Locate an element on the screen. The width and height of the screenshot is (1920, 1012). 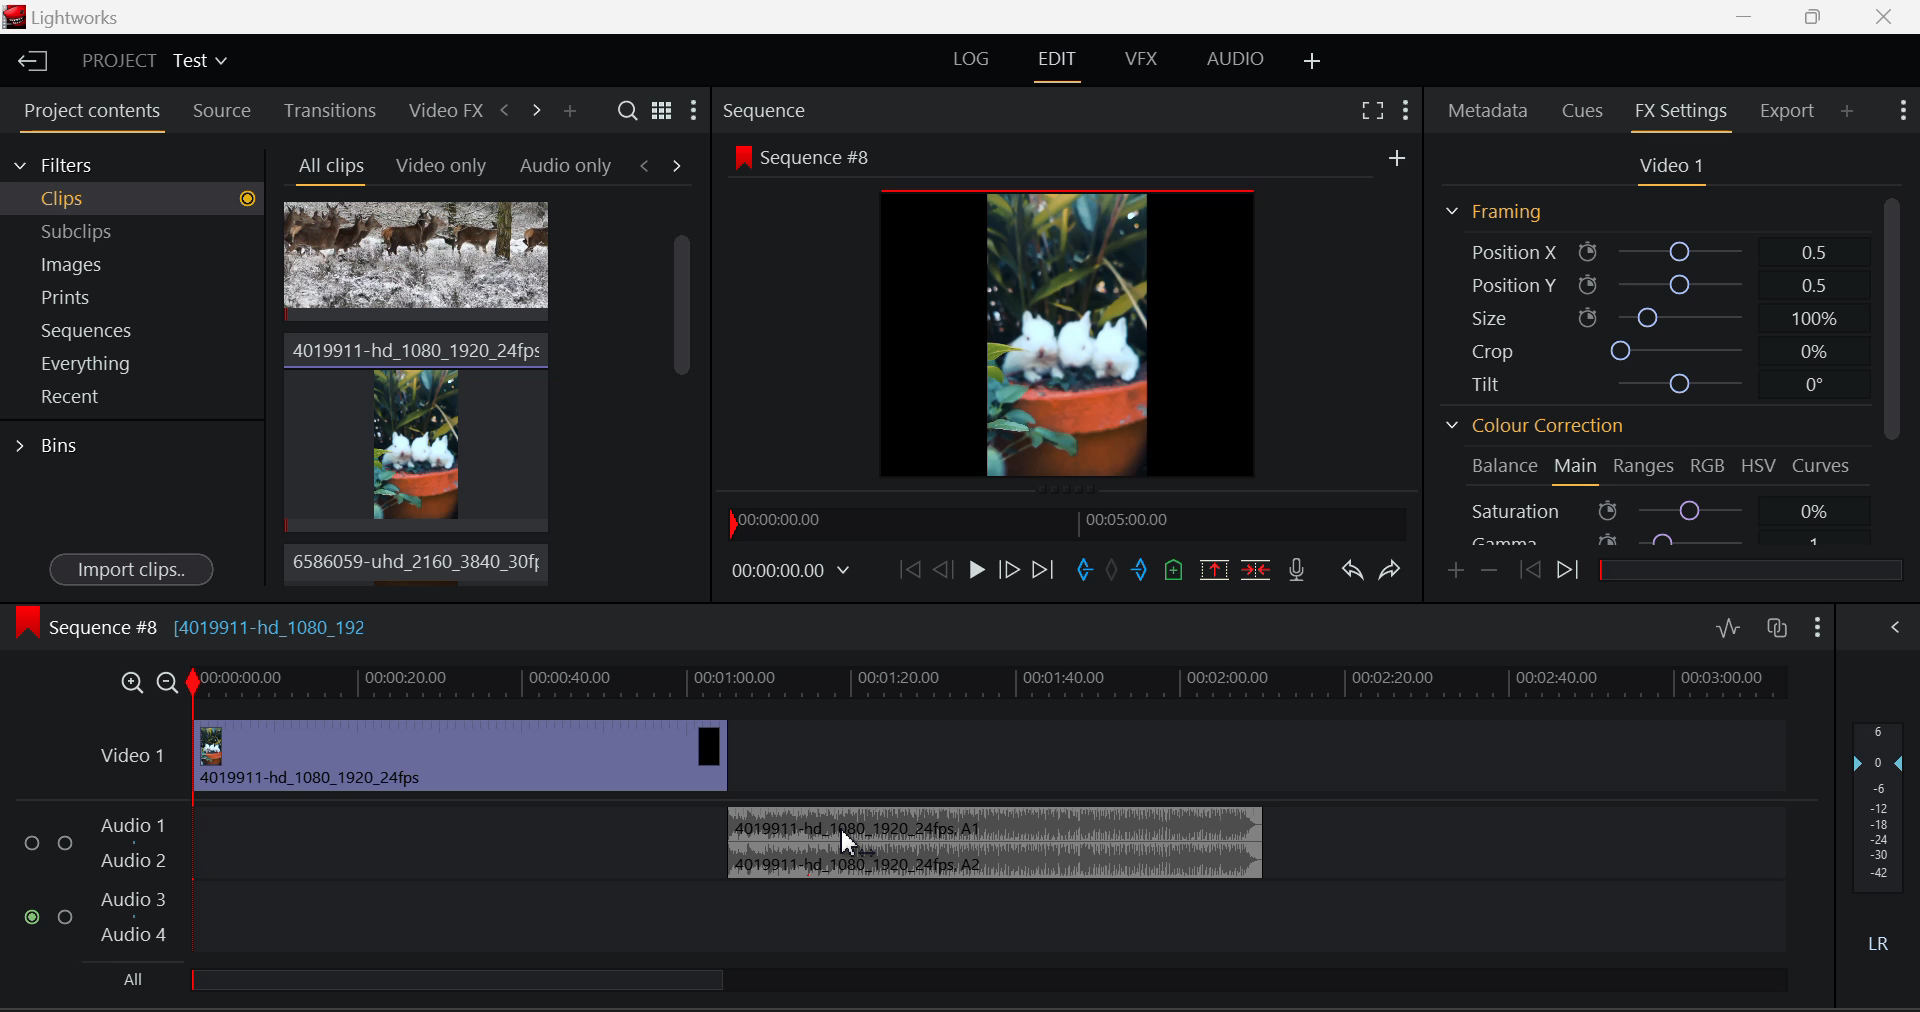
AUDIO Layout is located at coordinates (1235, 59).